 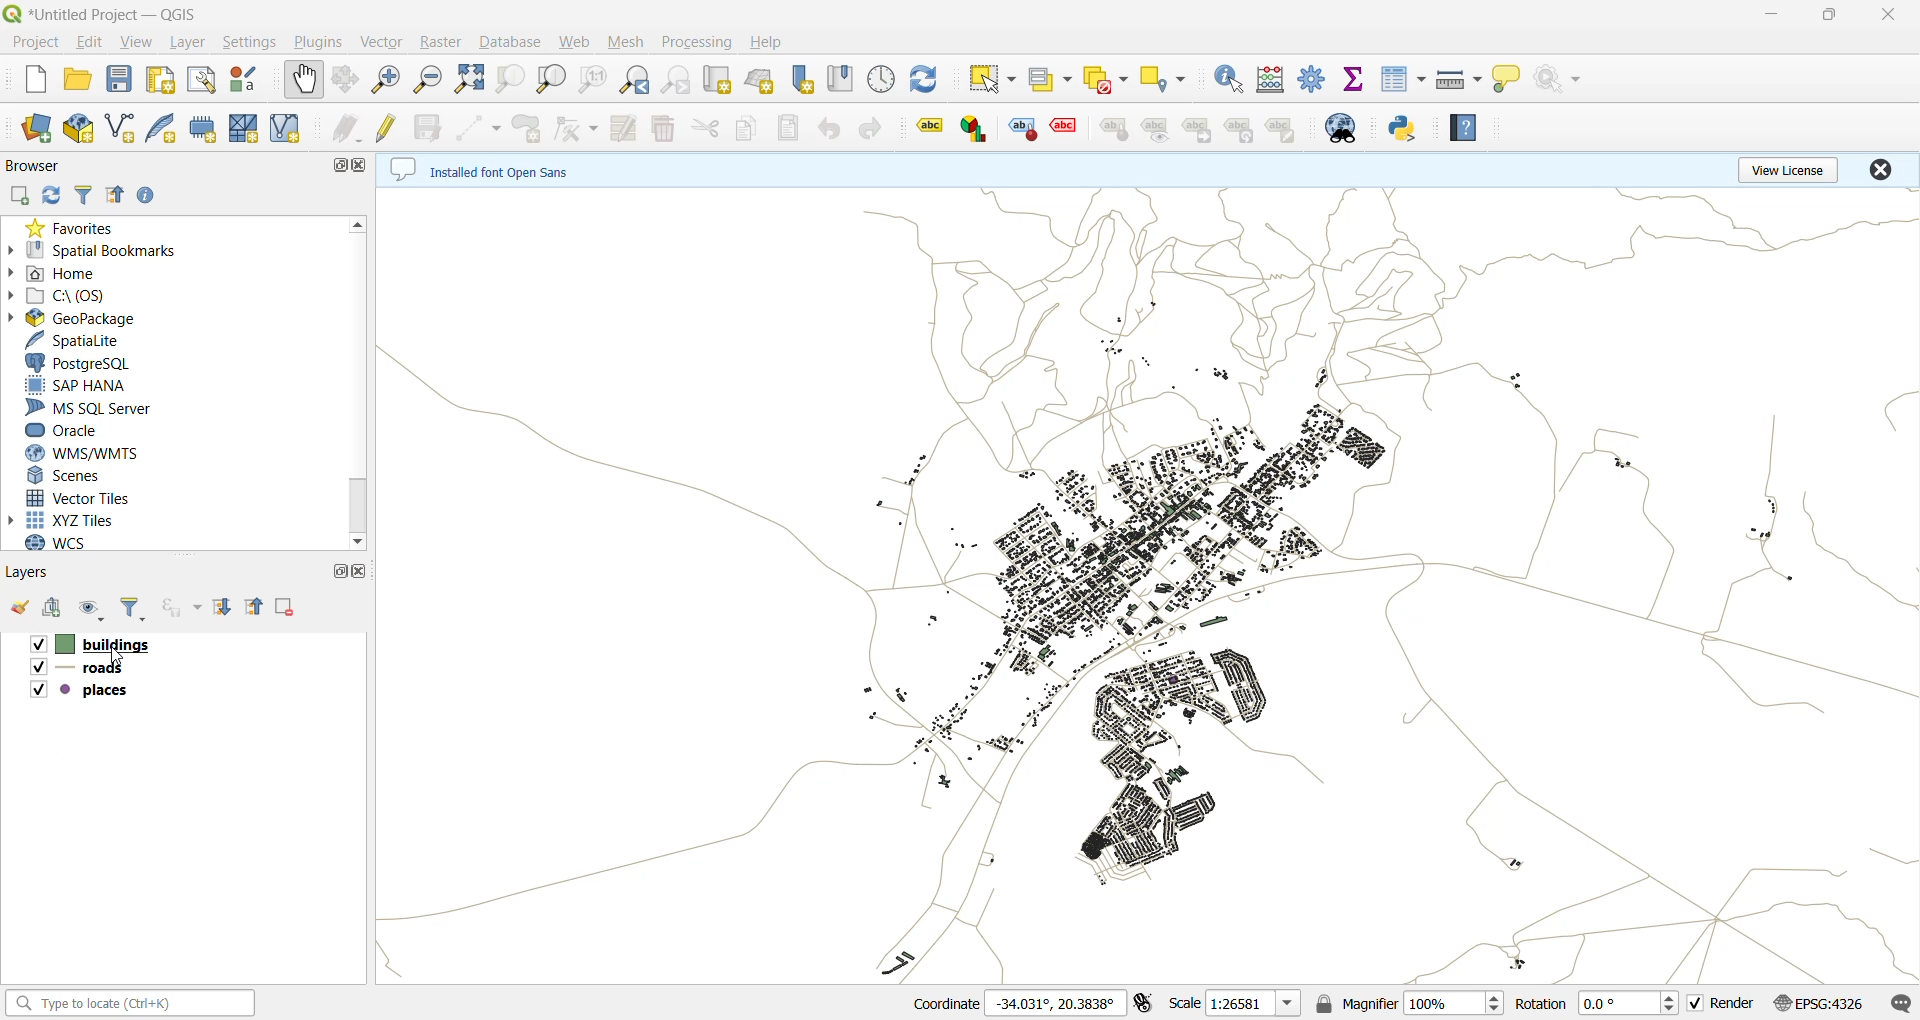 I want to click on xyz tiles, so click(x=102, y=522).